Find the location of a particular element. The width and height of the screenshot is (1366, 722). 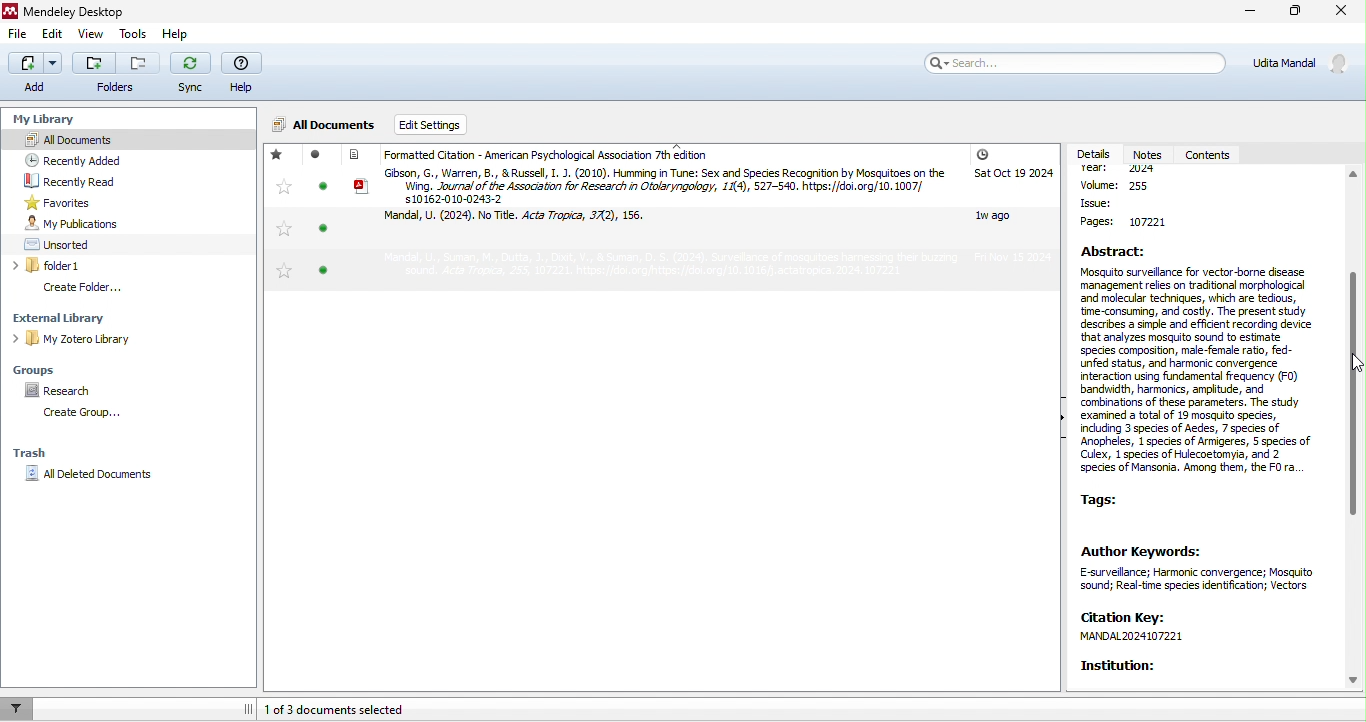

issue is located at coordinates (1111, 204).